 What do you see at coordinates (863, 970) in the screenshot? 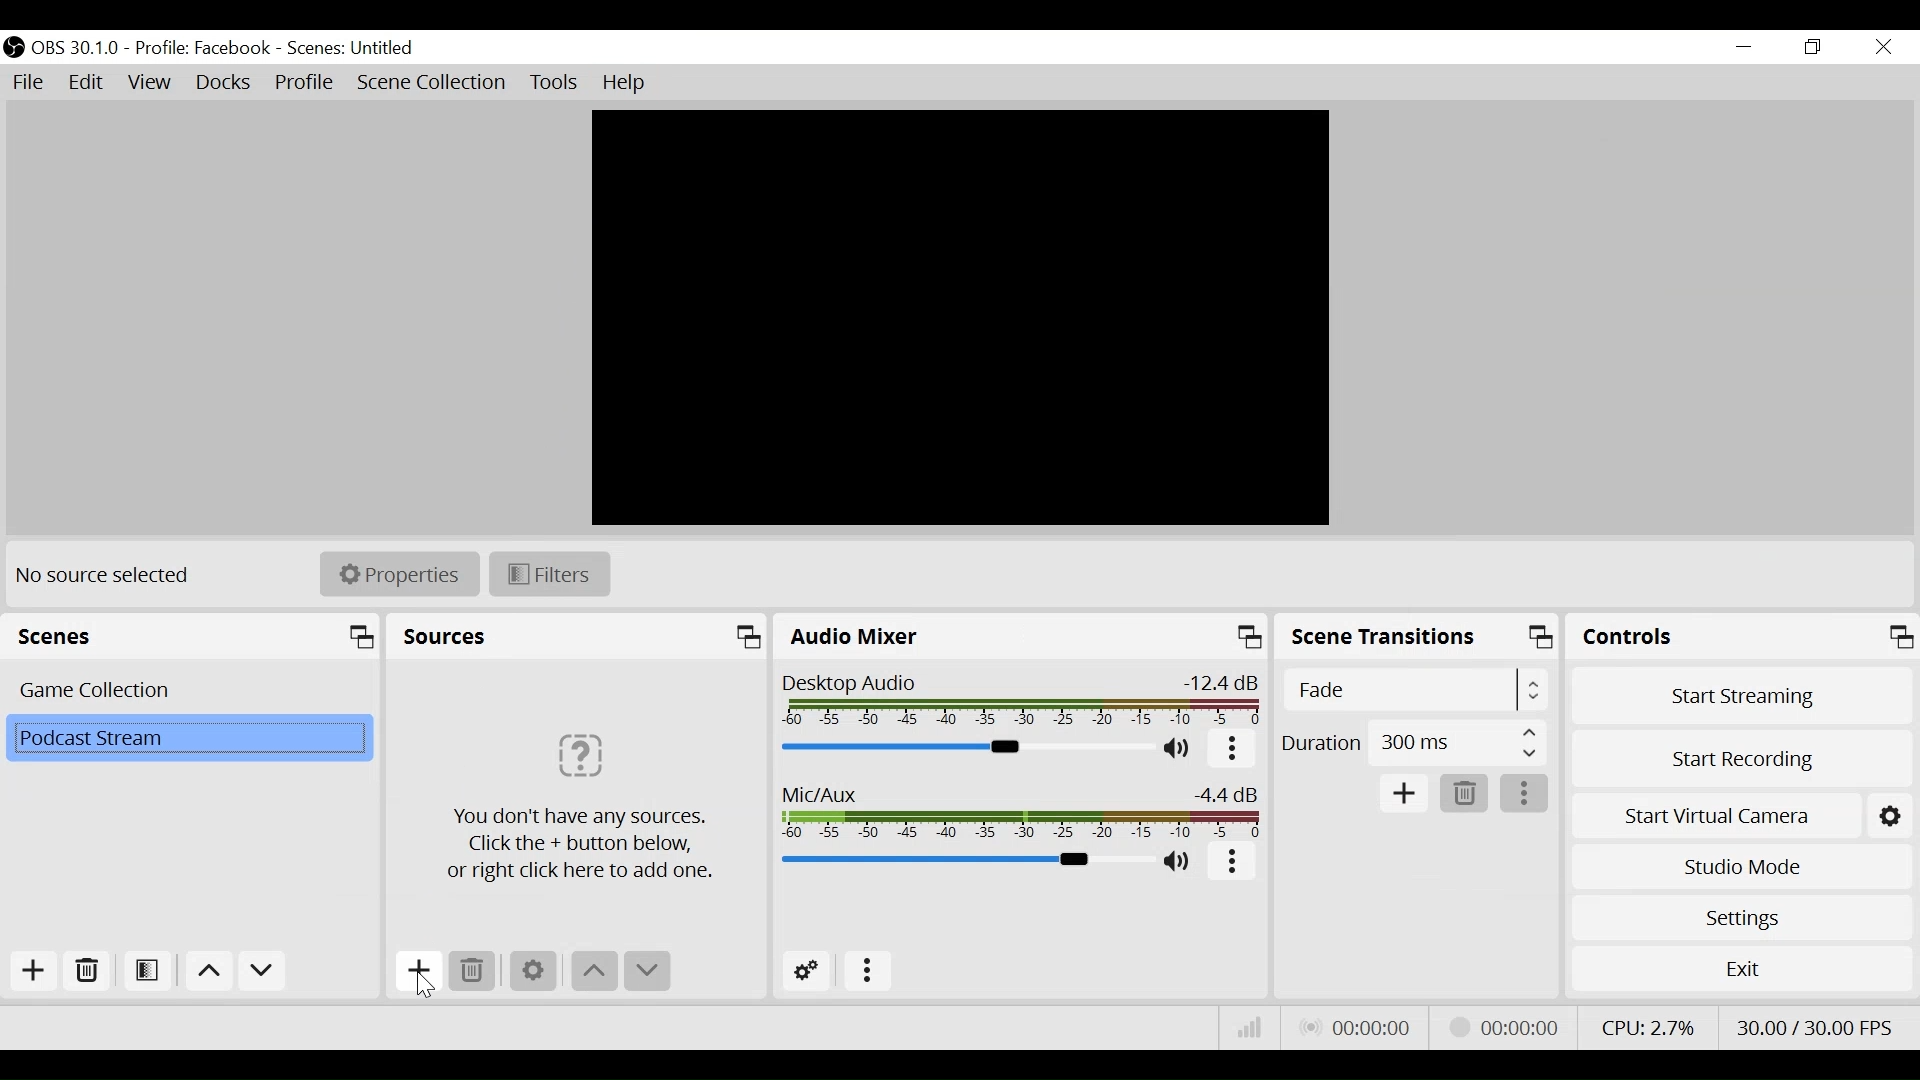
I see `More Options` at bounding box center [863, 970].